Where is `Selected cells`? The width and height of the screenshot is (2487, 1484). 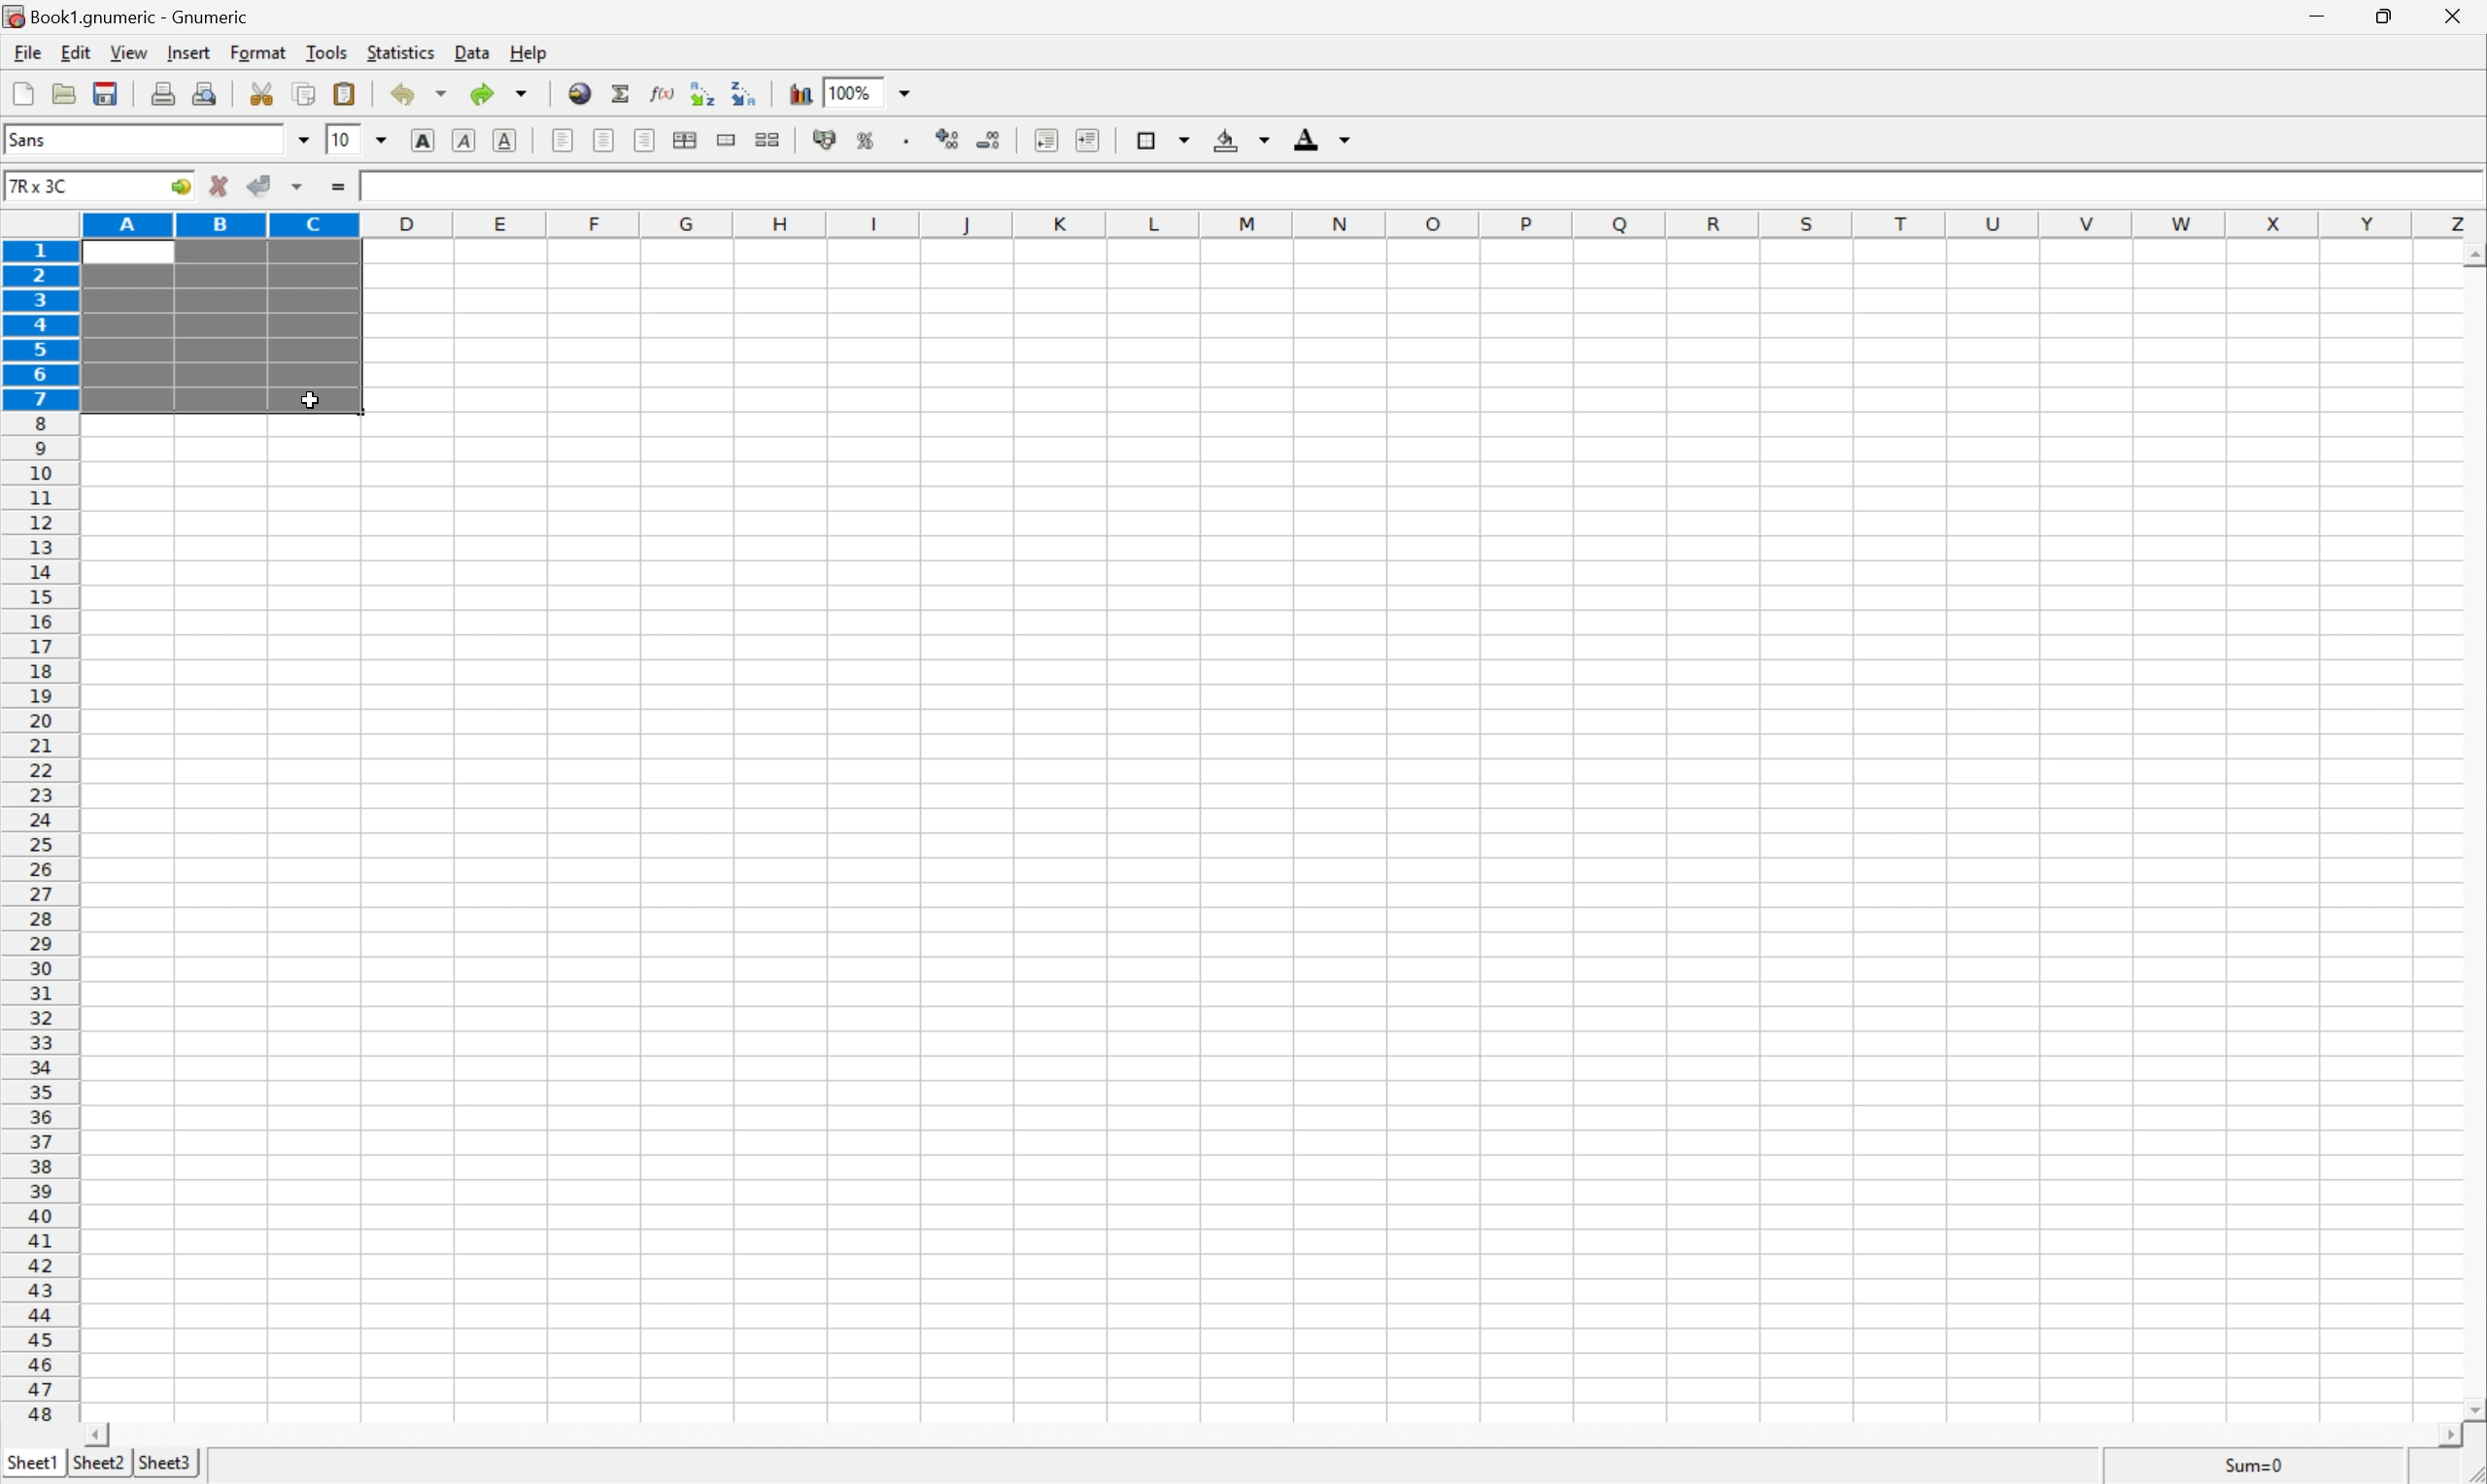 Selected cells is located at coordinates (219, 328).